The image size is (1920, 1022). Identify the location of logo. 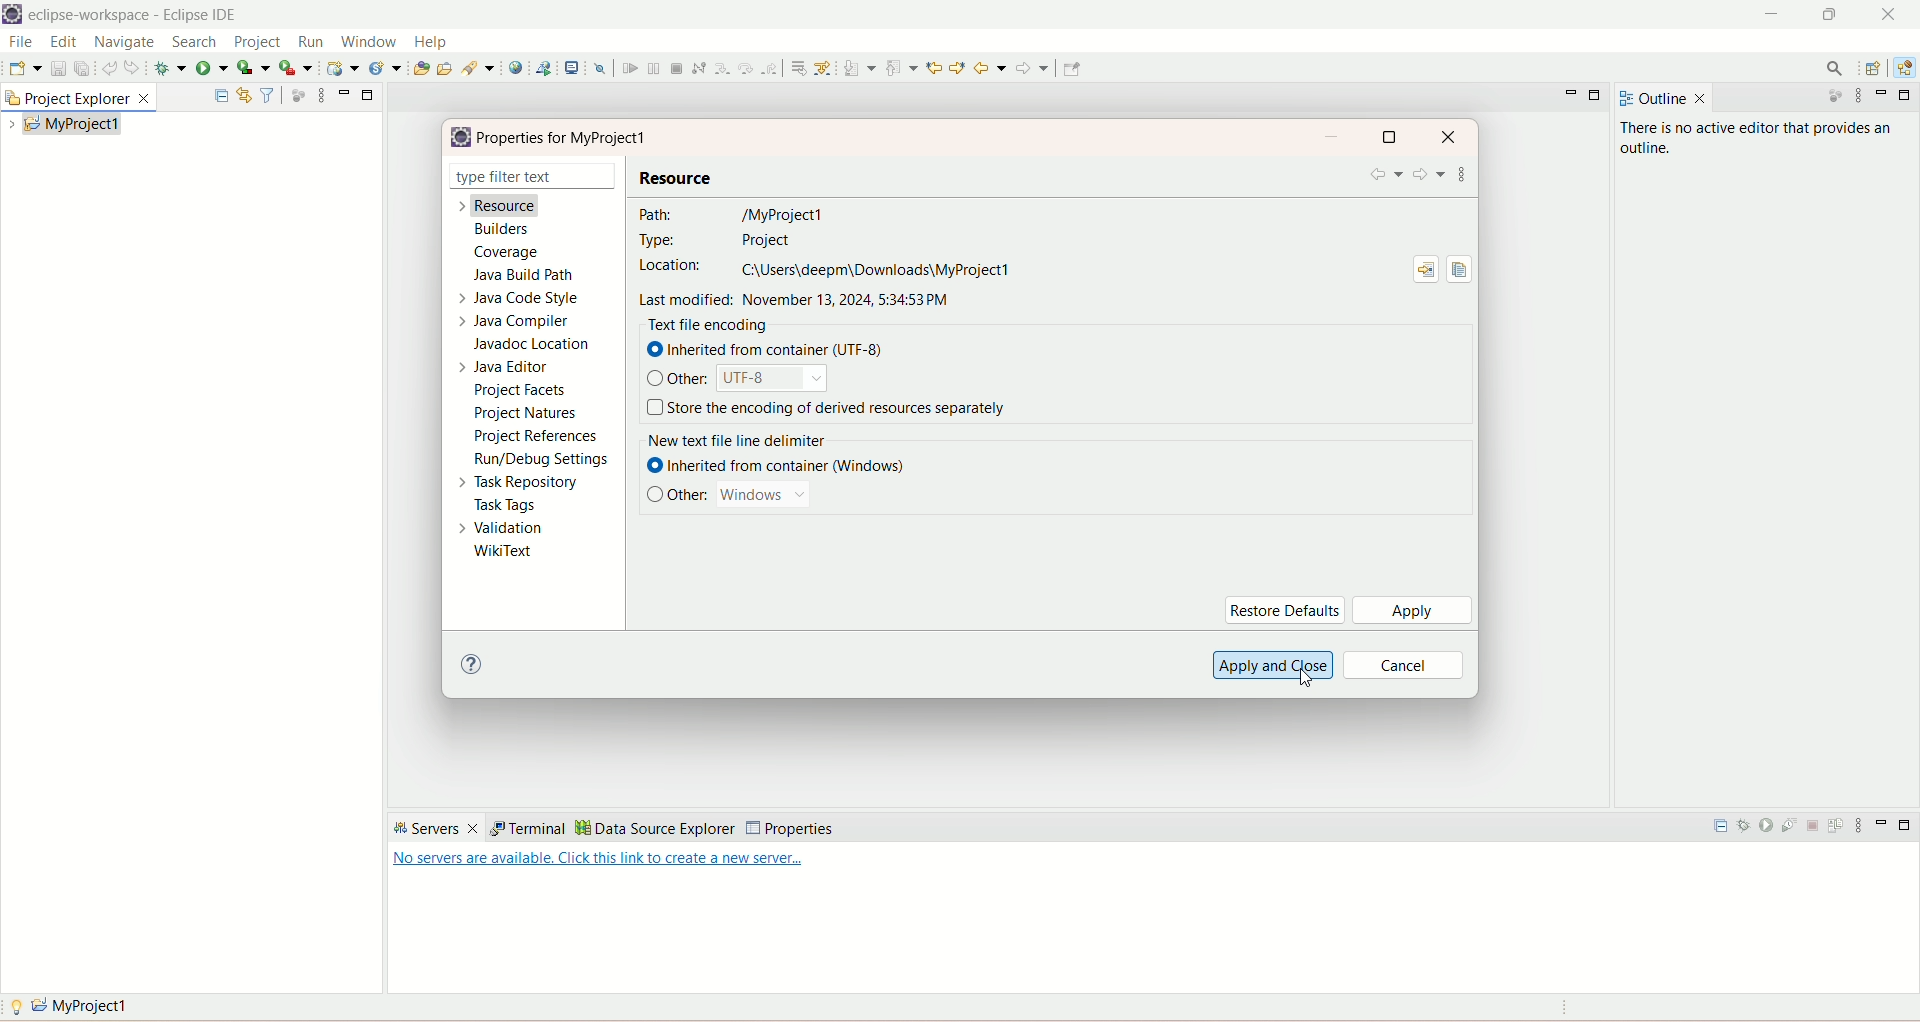
(14, 14).